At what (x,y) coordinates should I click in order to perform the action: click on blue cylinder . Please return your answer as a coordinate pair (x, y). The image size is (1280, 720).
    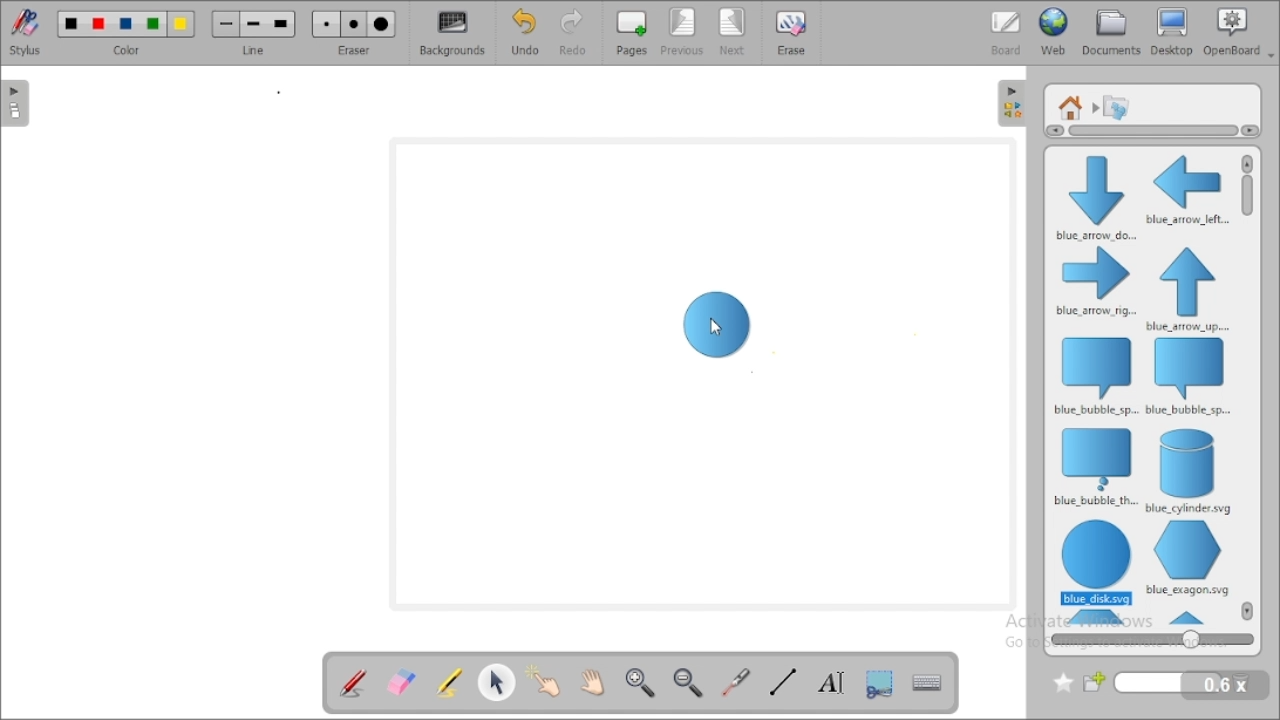
    Looking at the image, I should click on (1190, 471).